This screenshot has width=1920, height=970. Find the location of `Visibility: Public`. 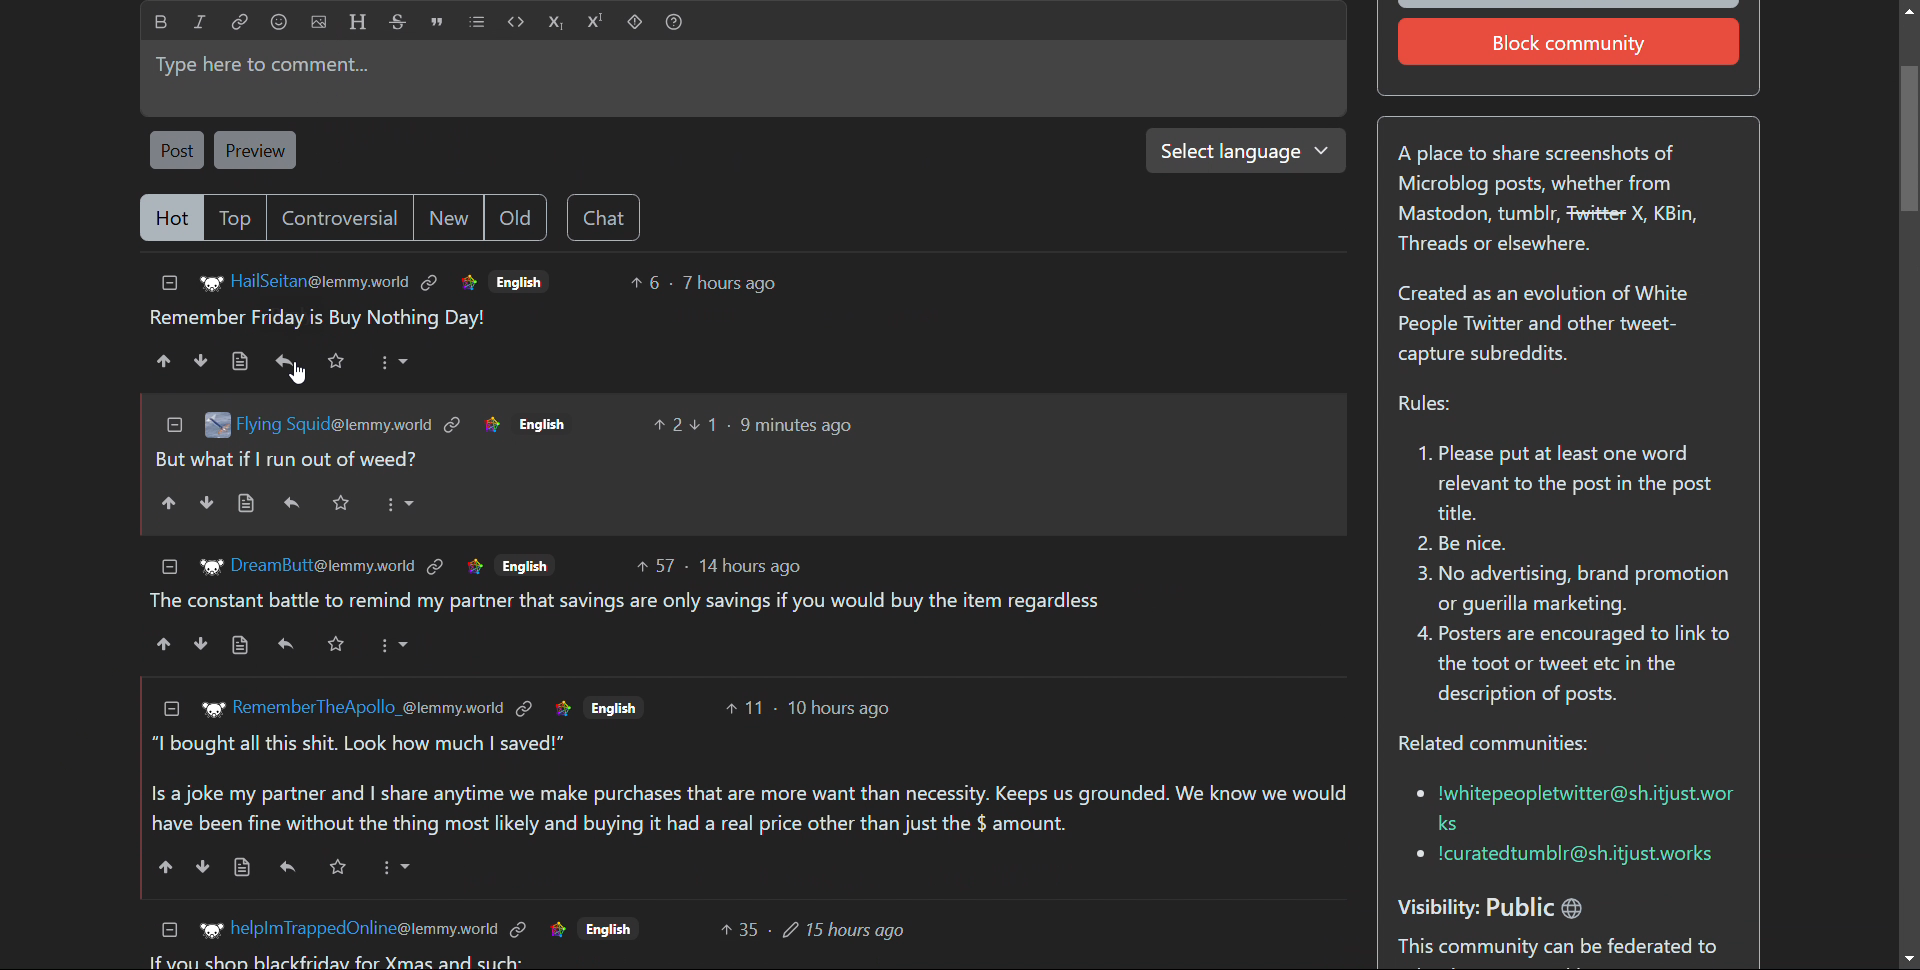

Visibility: Public is located at coordinates (1516, 901).